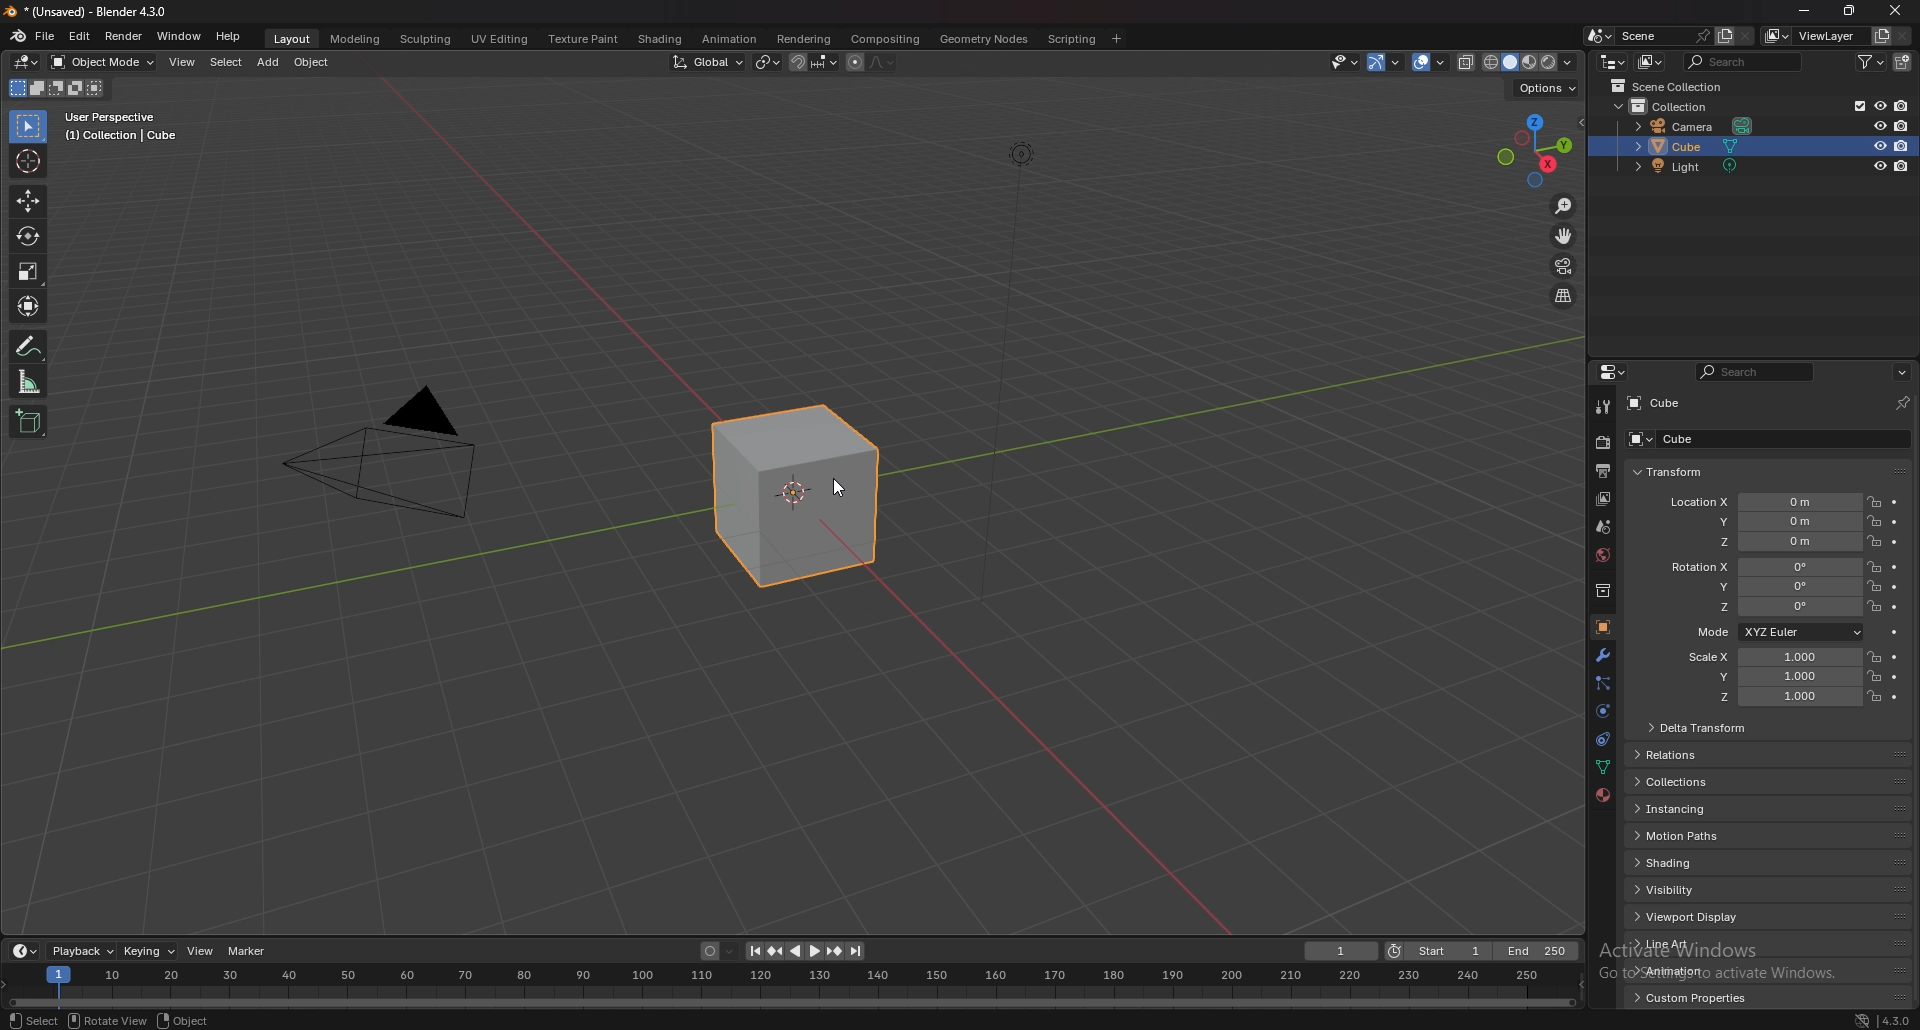 The image size is (1920, 1030). I want to click on lock location, so click(1874, 521).